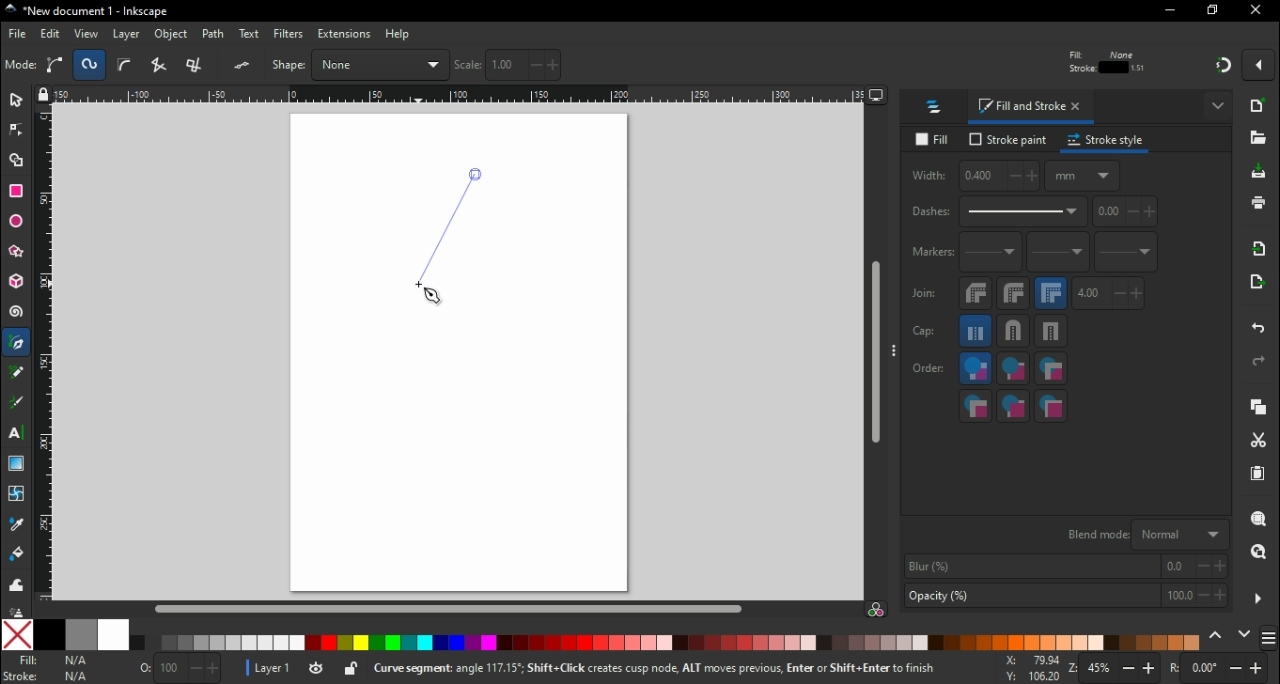 This screenshot has width=1280, height=684. What do you see at coordinates (1012, 334) in the screenshot?
I see `round` at bounding box center [1012, 334].